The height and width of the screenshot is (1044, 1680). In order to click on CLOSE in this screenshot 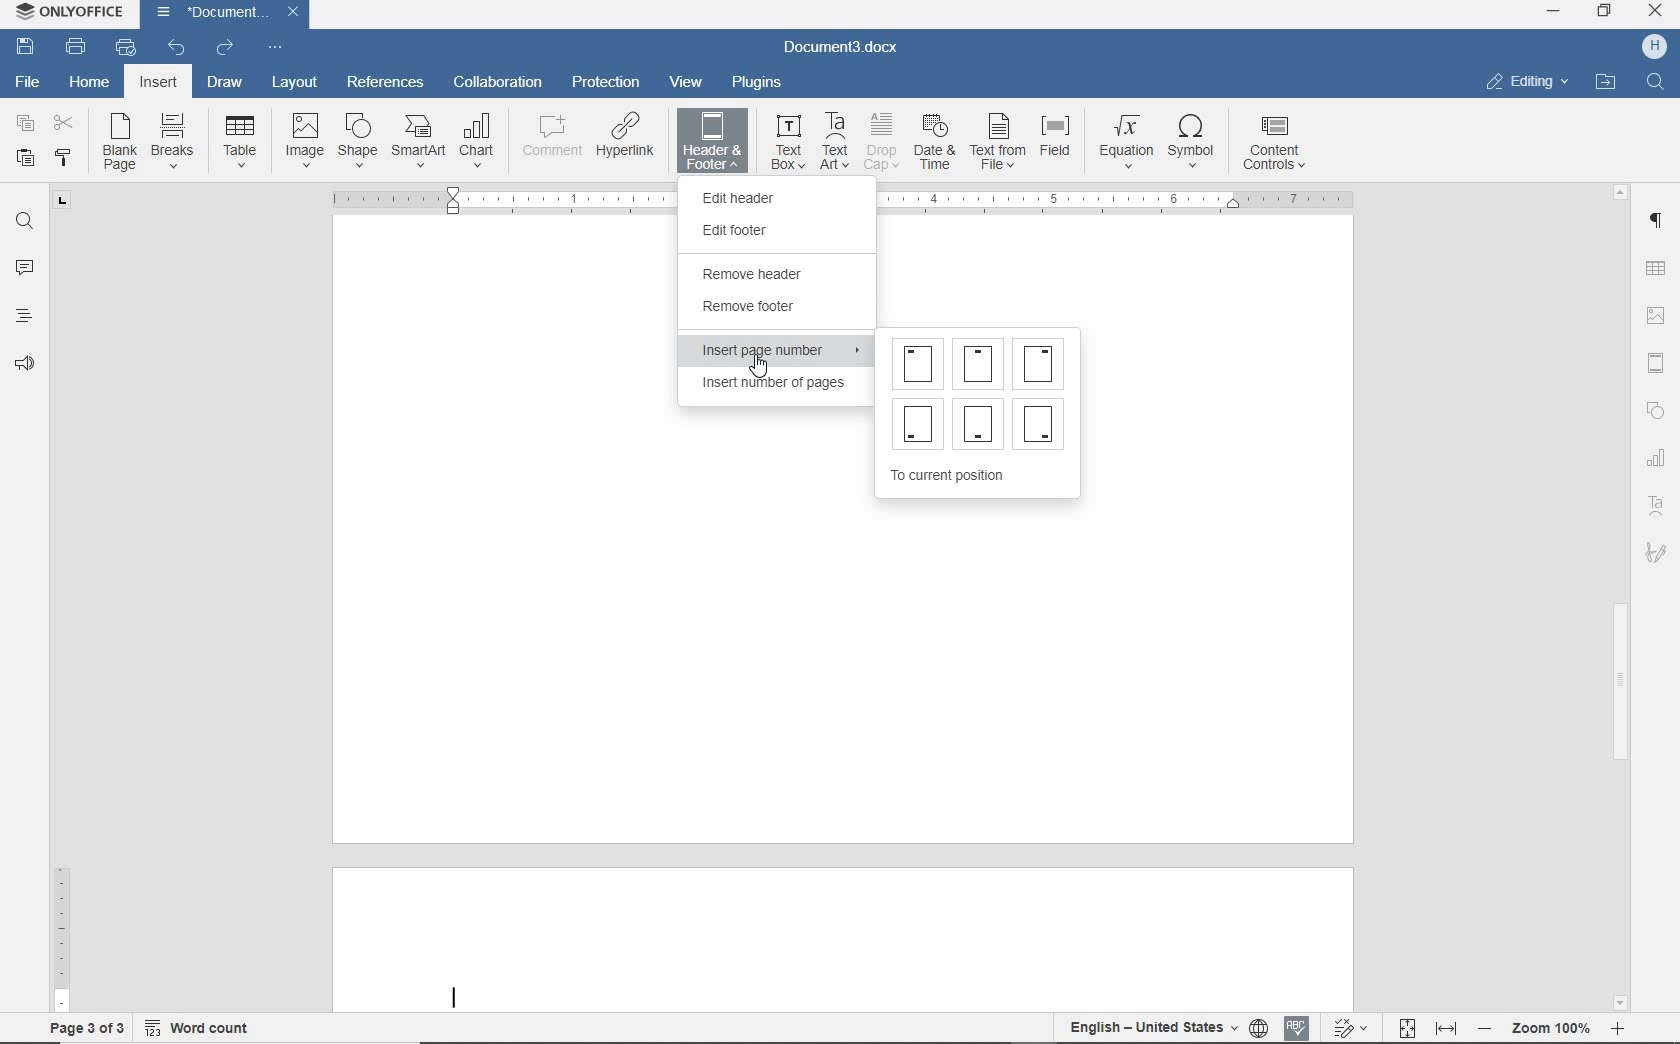, I will do `click(1656, 14)`.